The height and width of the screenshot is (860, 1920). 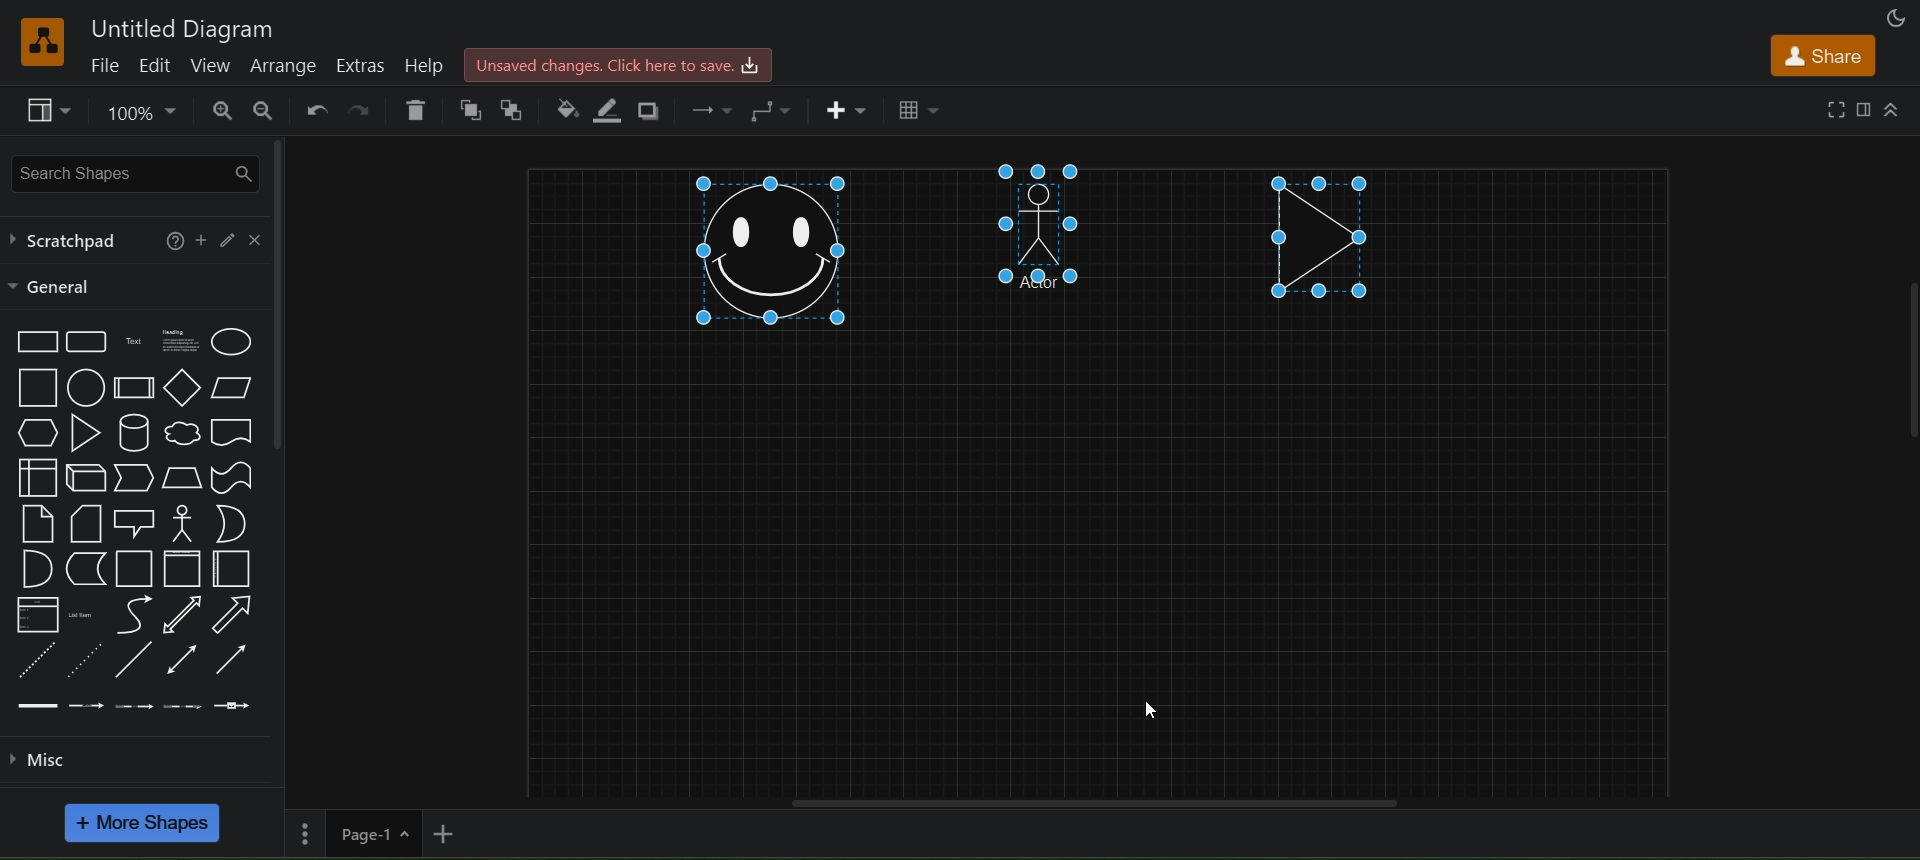 I want to click on fill color , so click(x=565, y=105).